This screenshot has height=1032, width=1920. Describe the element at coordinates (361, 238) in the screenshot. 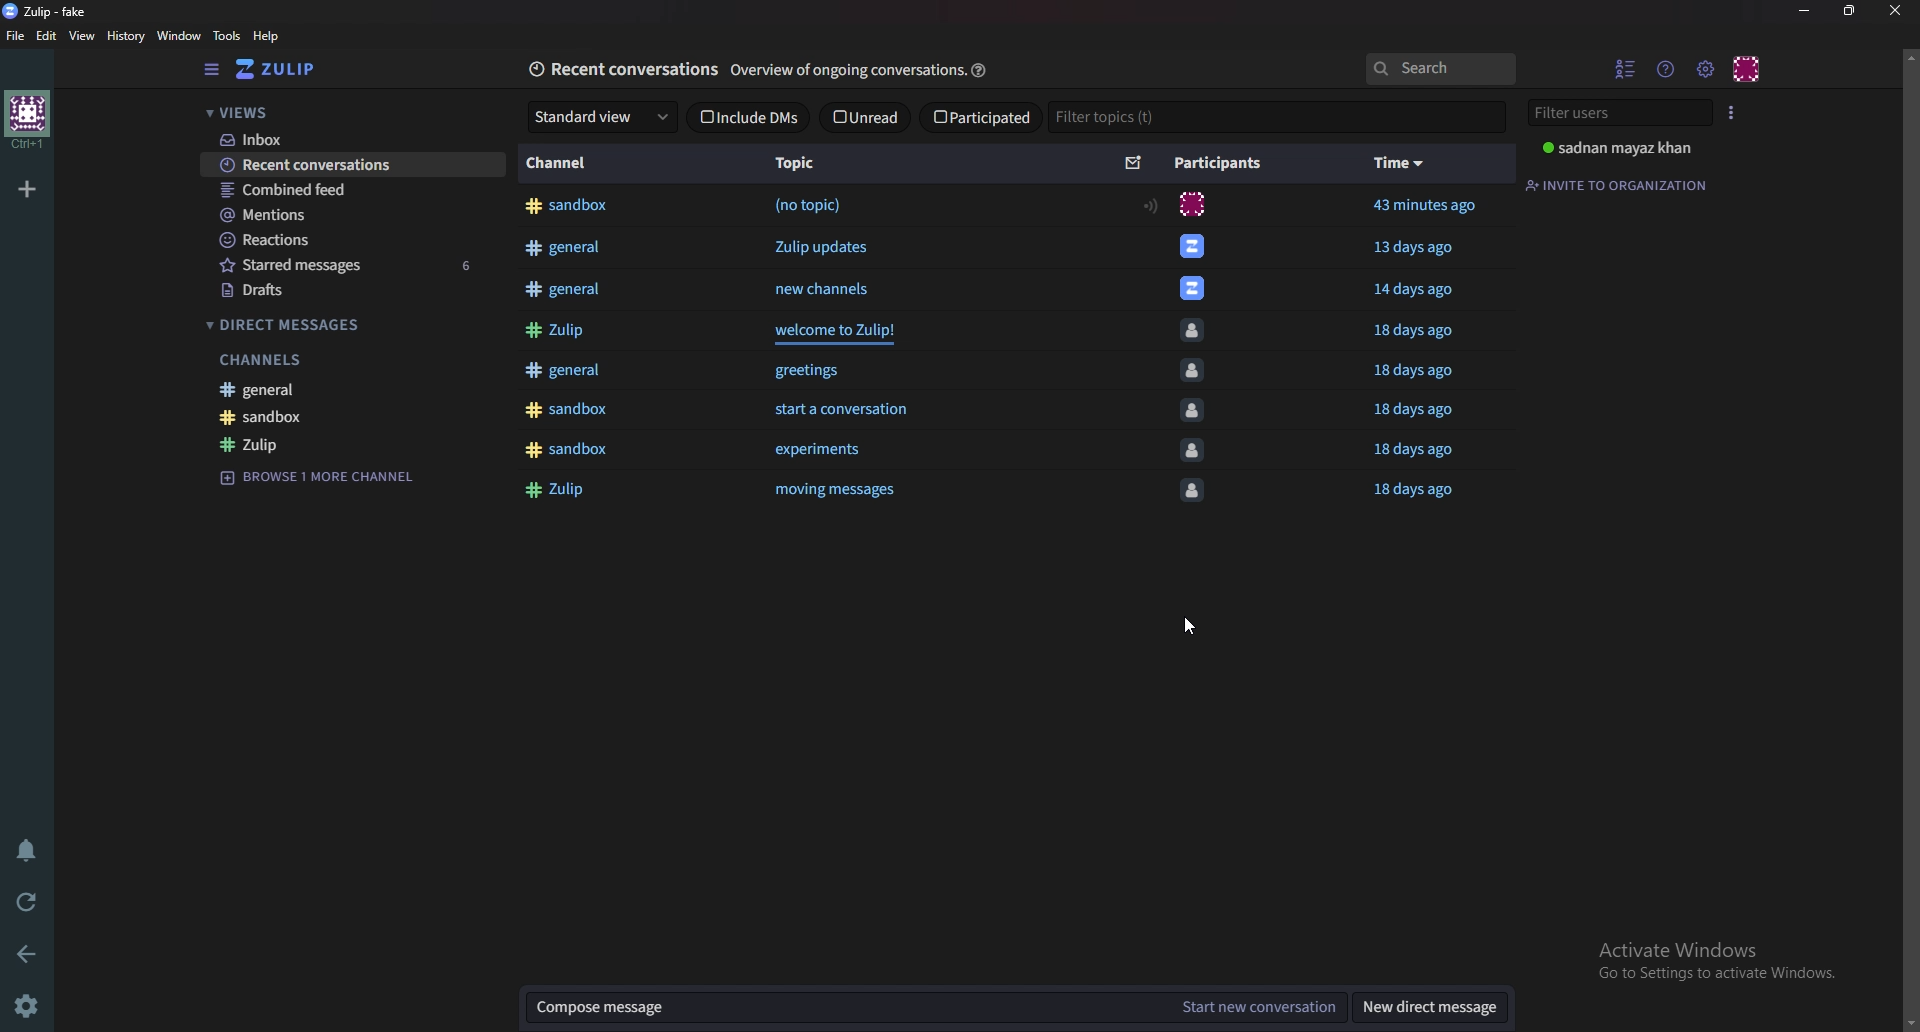

I see `Reactions` at that location.